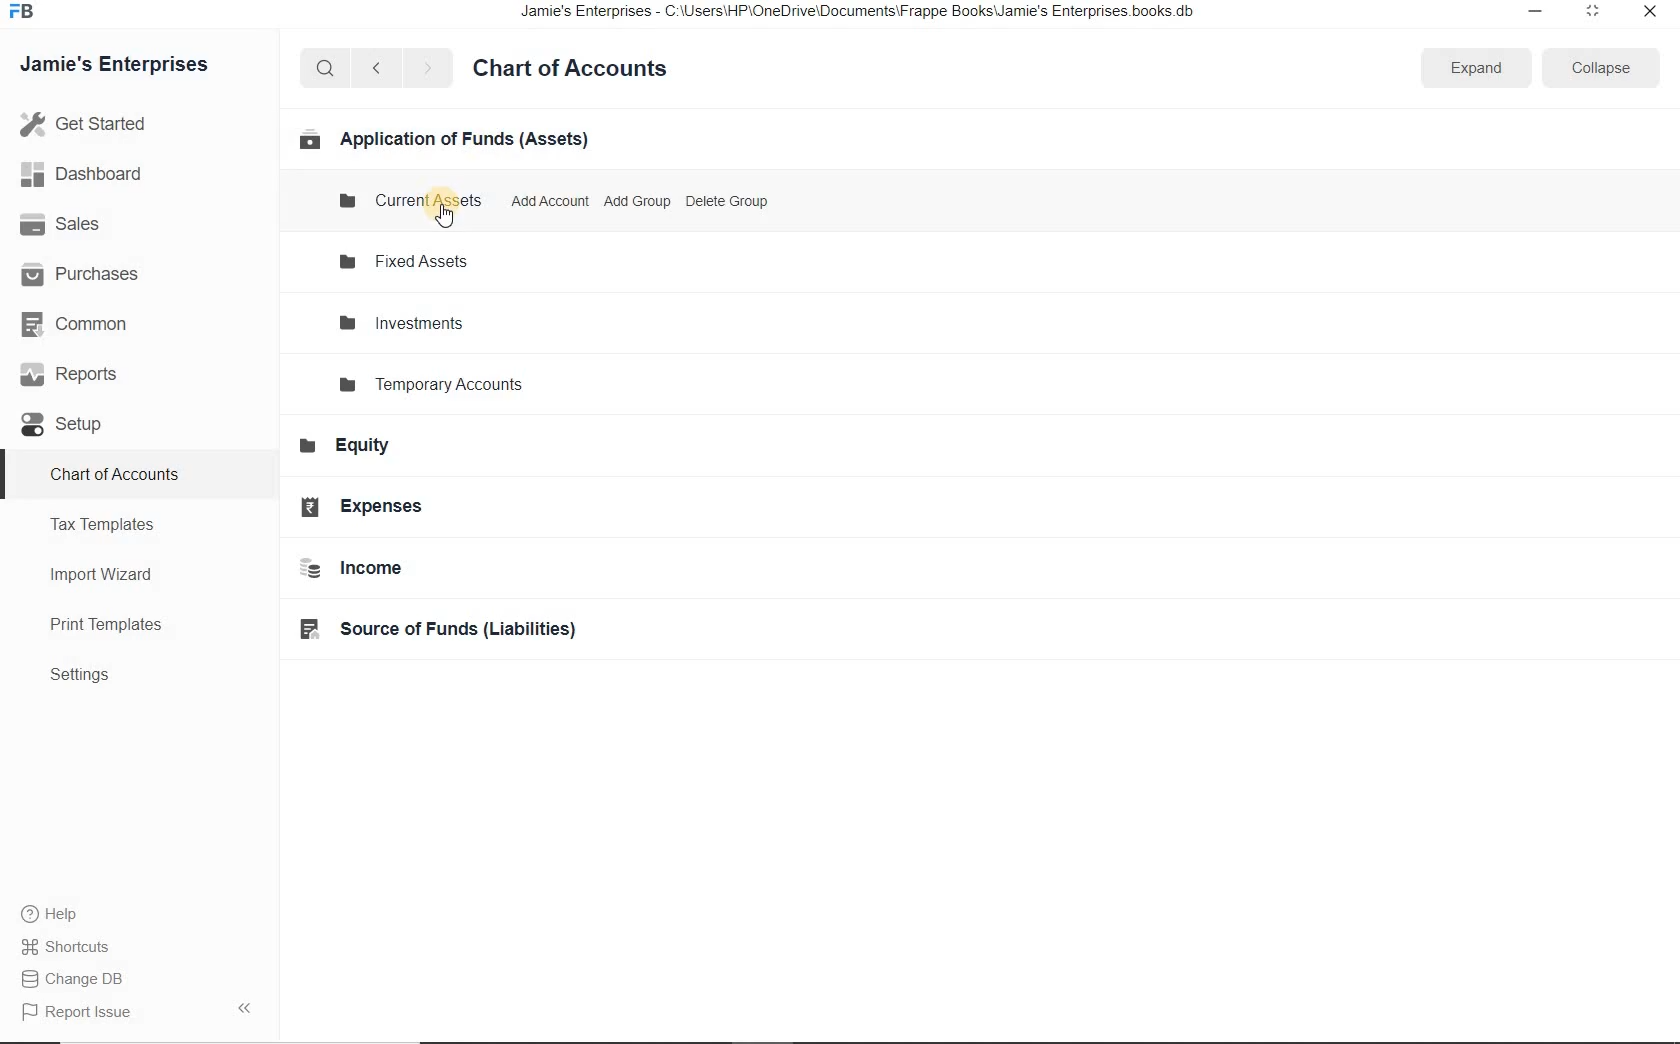 This screenshot has width=1680, height=1044. I want to click on Add Account, so click(637, 201).